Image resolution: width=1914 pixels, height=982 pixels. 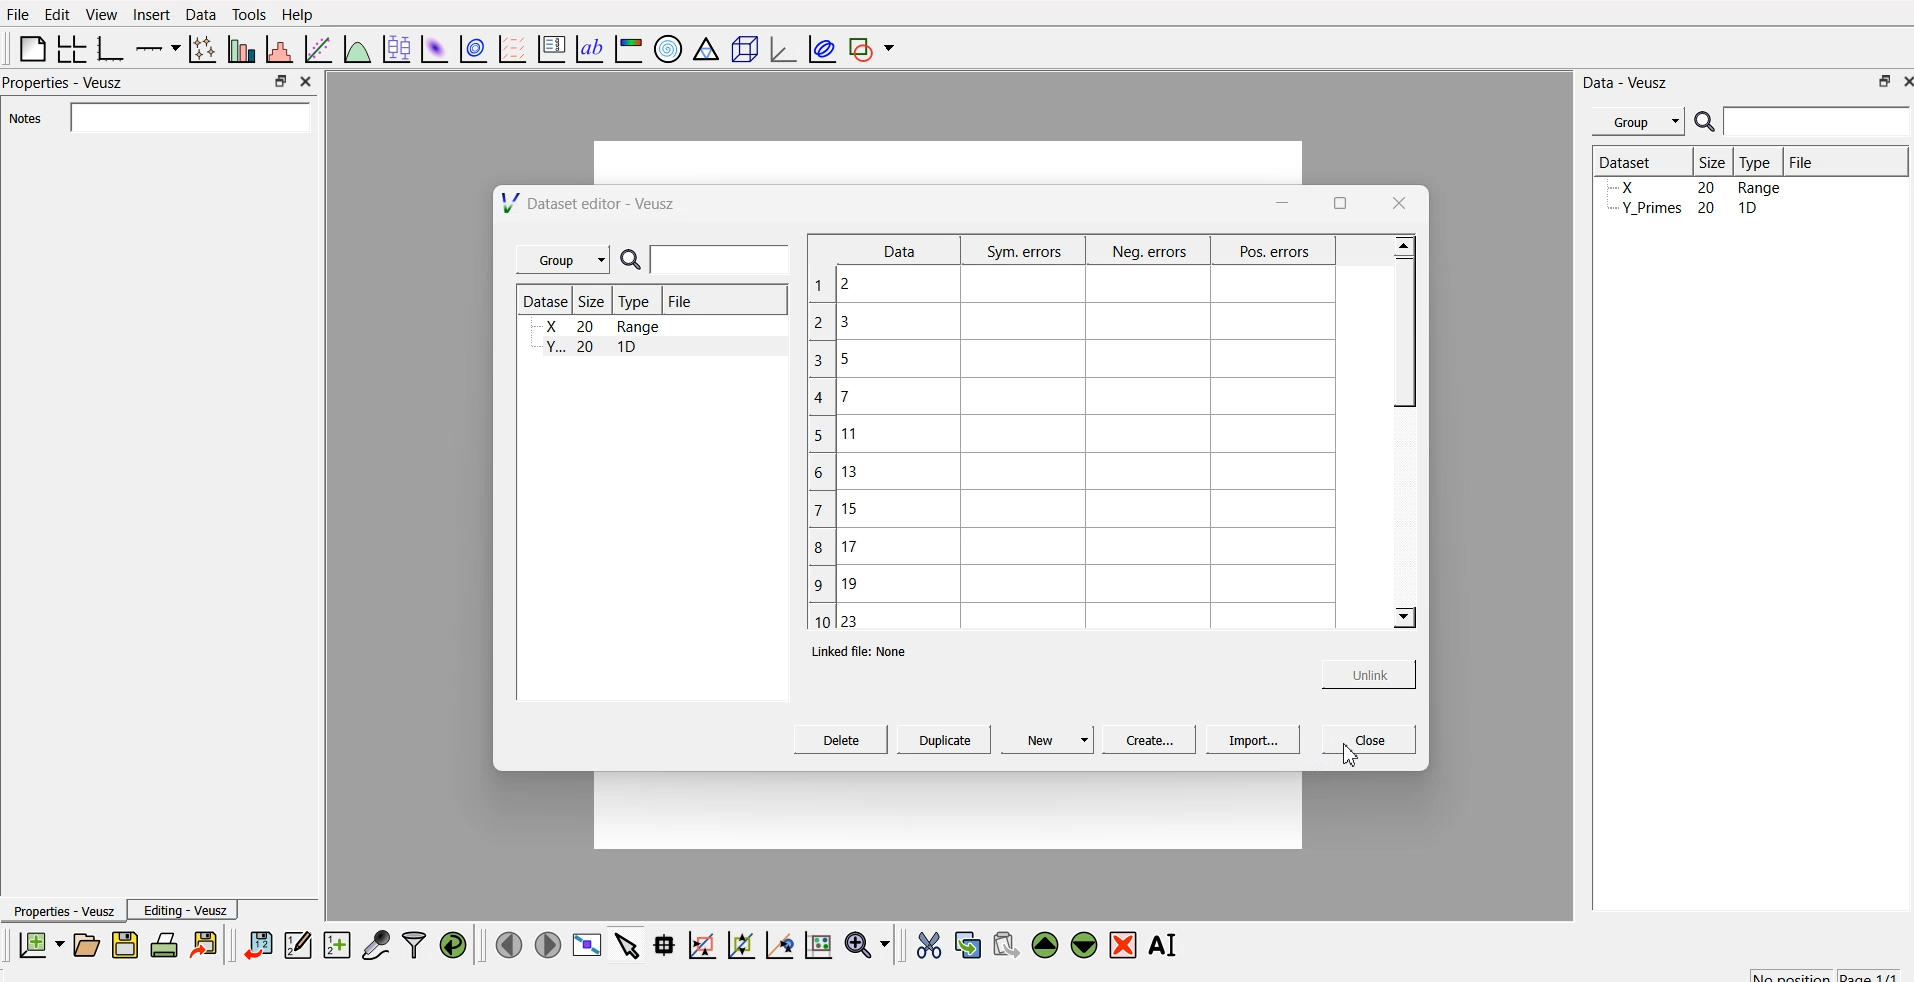 I want to click on Notes, so click(x=23, y=119).